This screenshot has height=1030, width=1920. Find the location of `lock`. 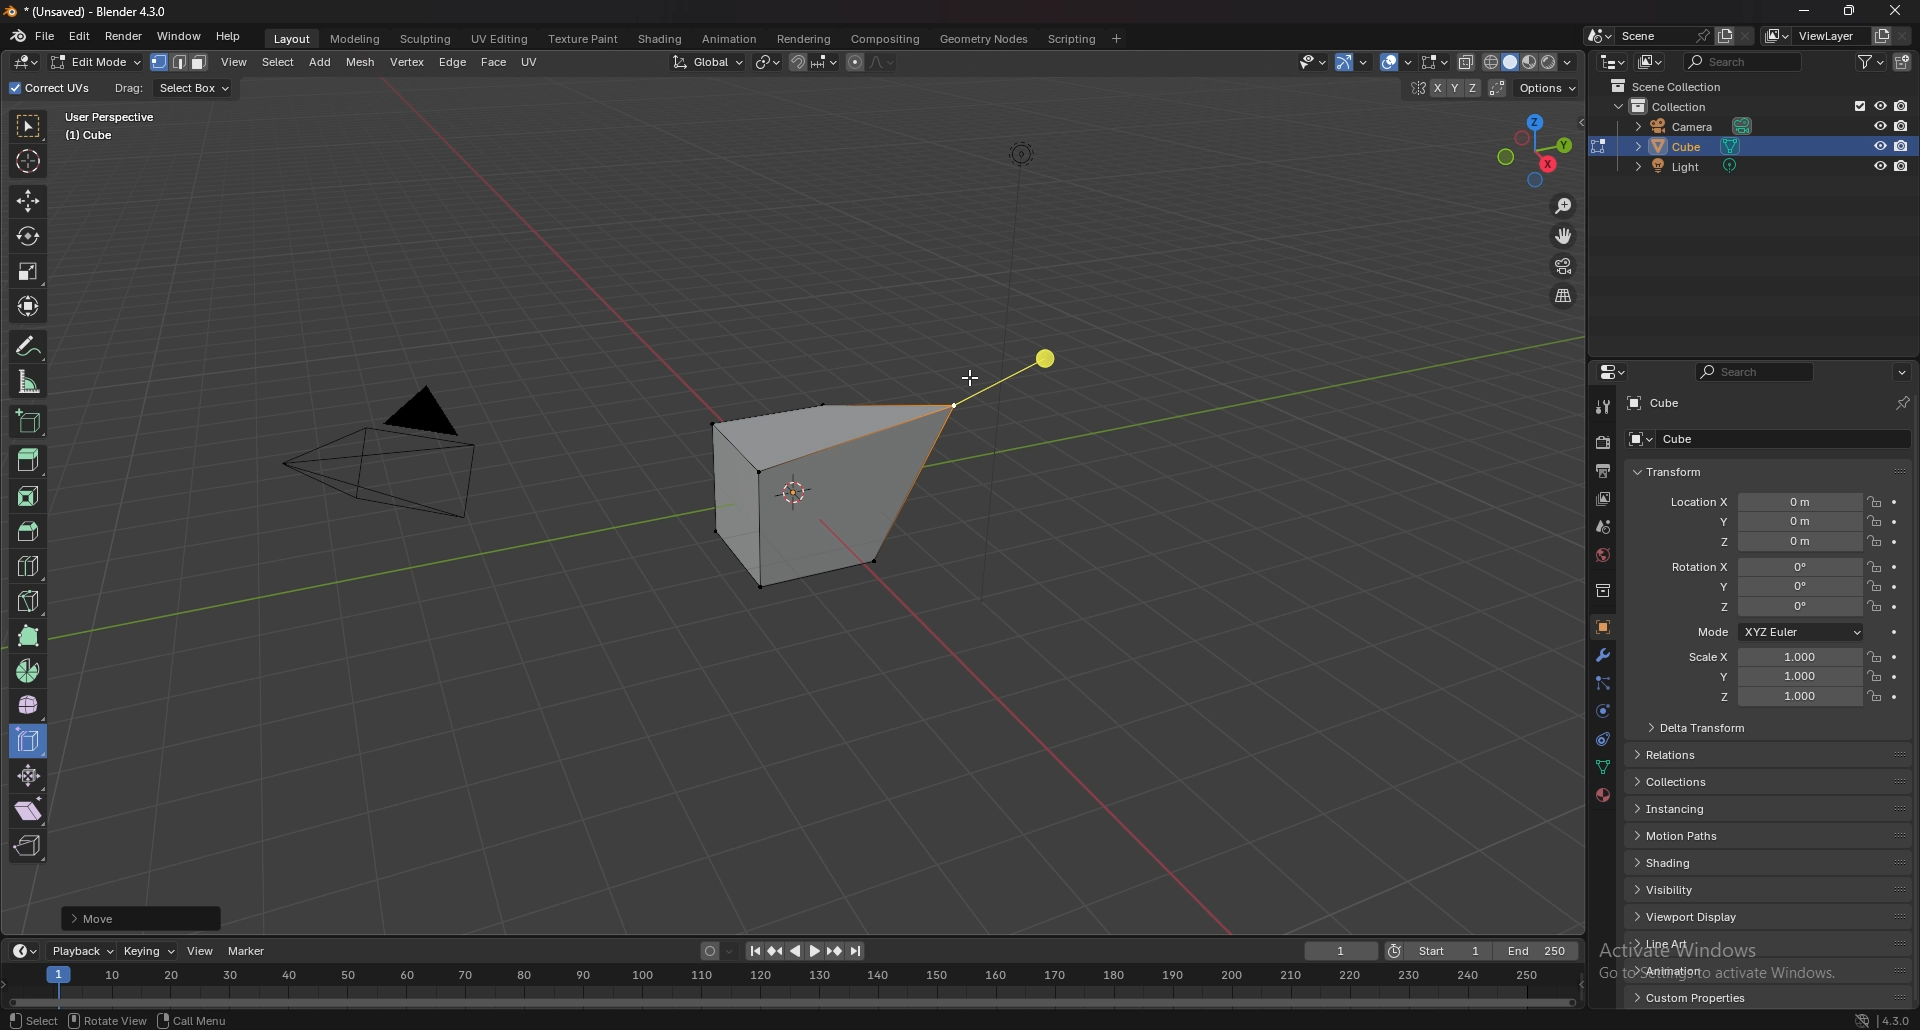

lock is located at coordinates (1874, 567).